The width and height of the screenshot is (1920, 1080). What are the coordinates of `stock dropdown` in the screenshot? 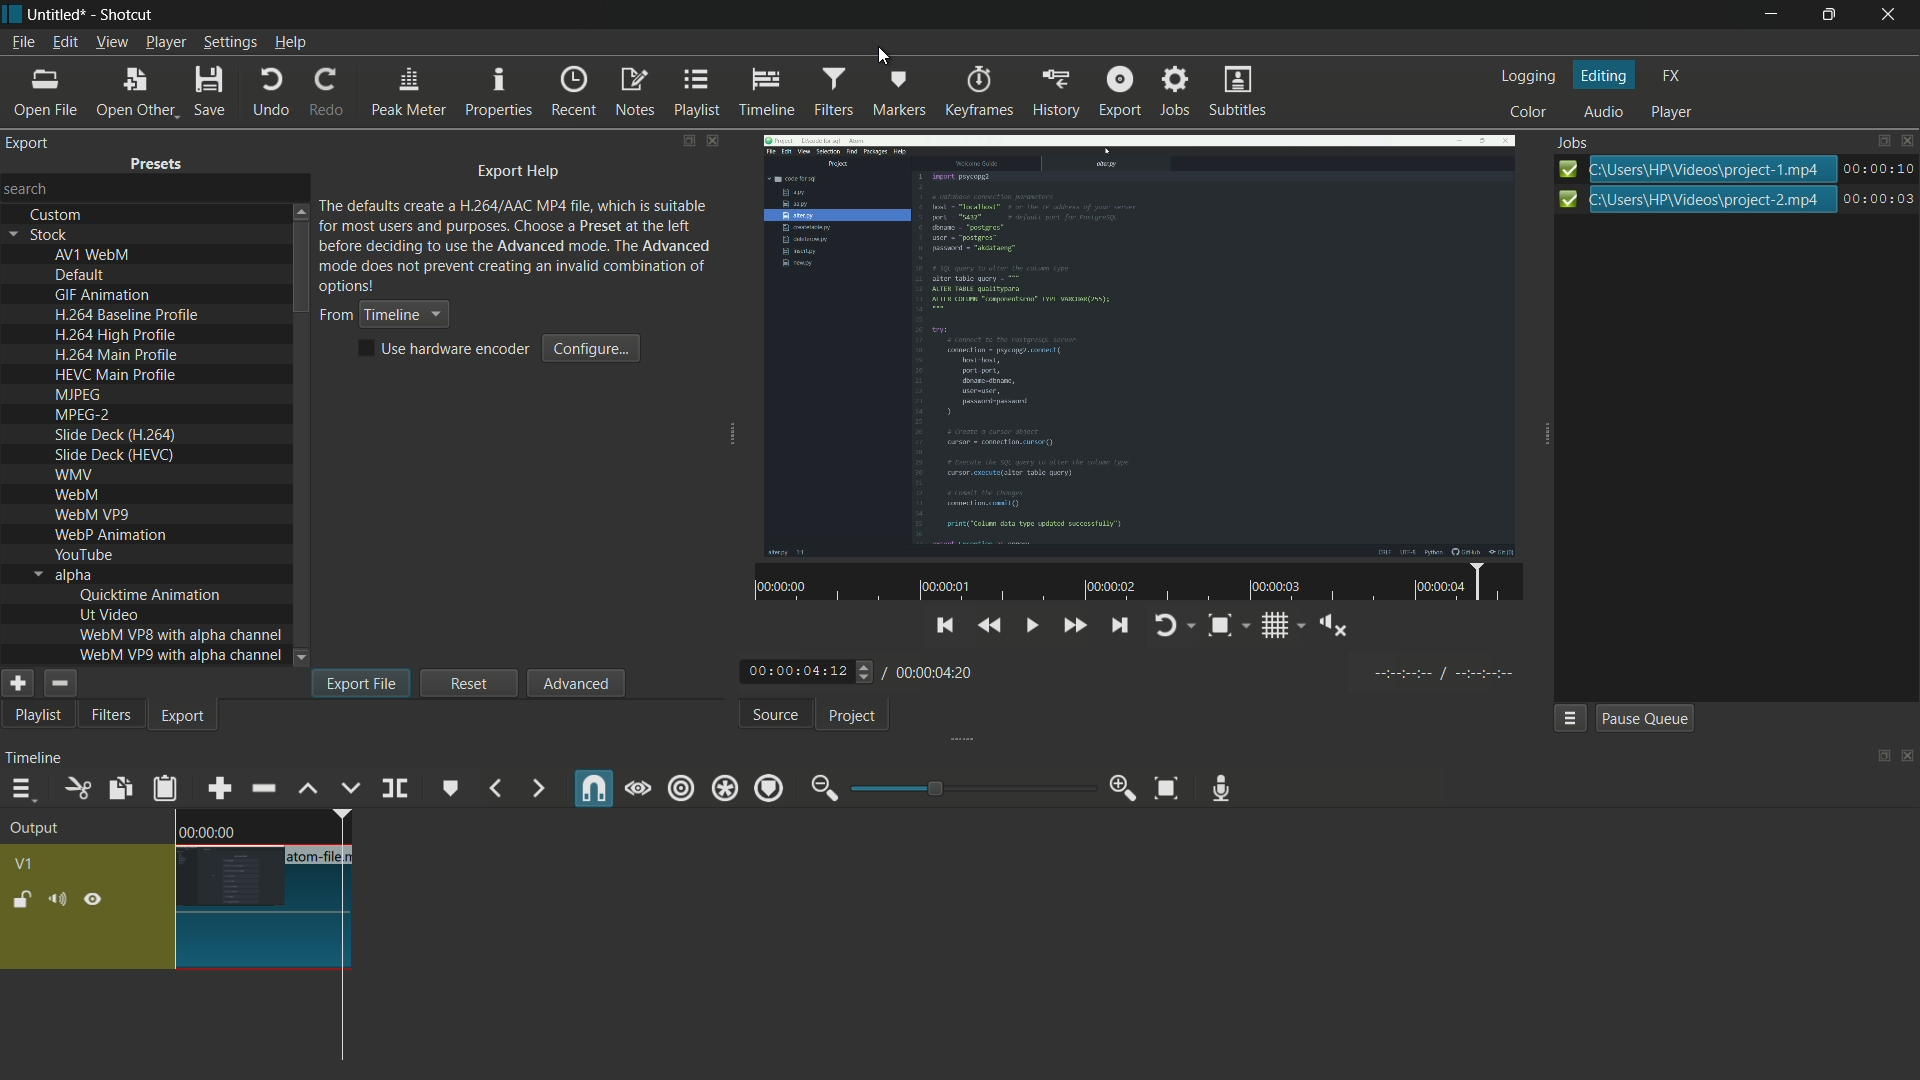 It's located at (44, 235).